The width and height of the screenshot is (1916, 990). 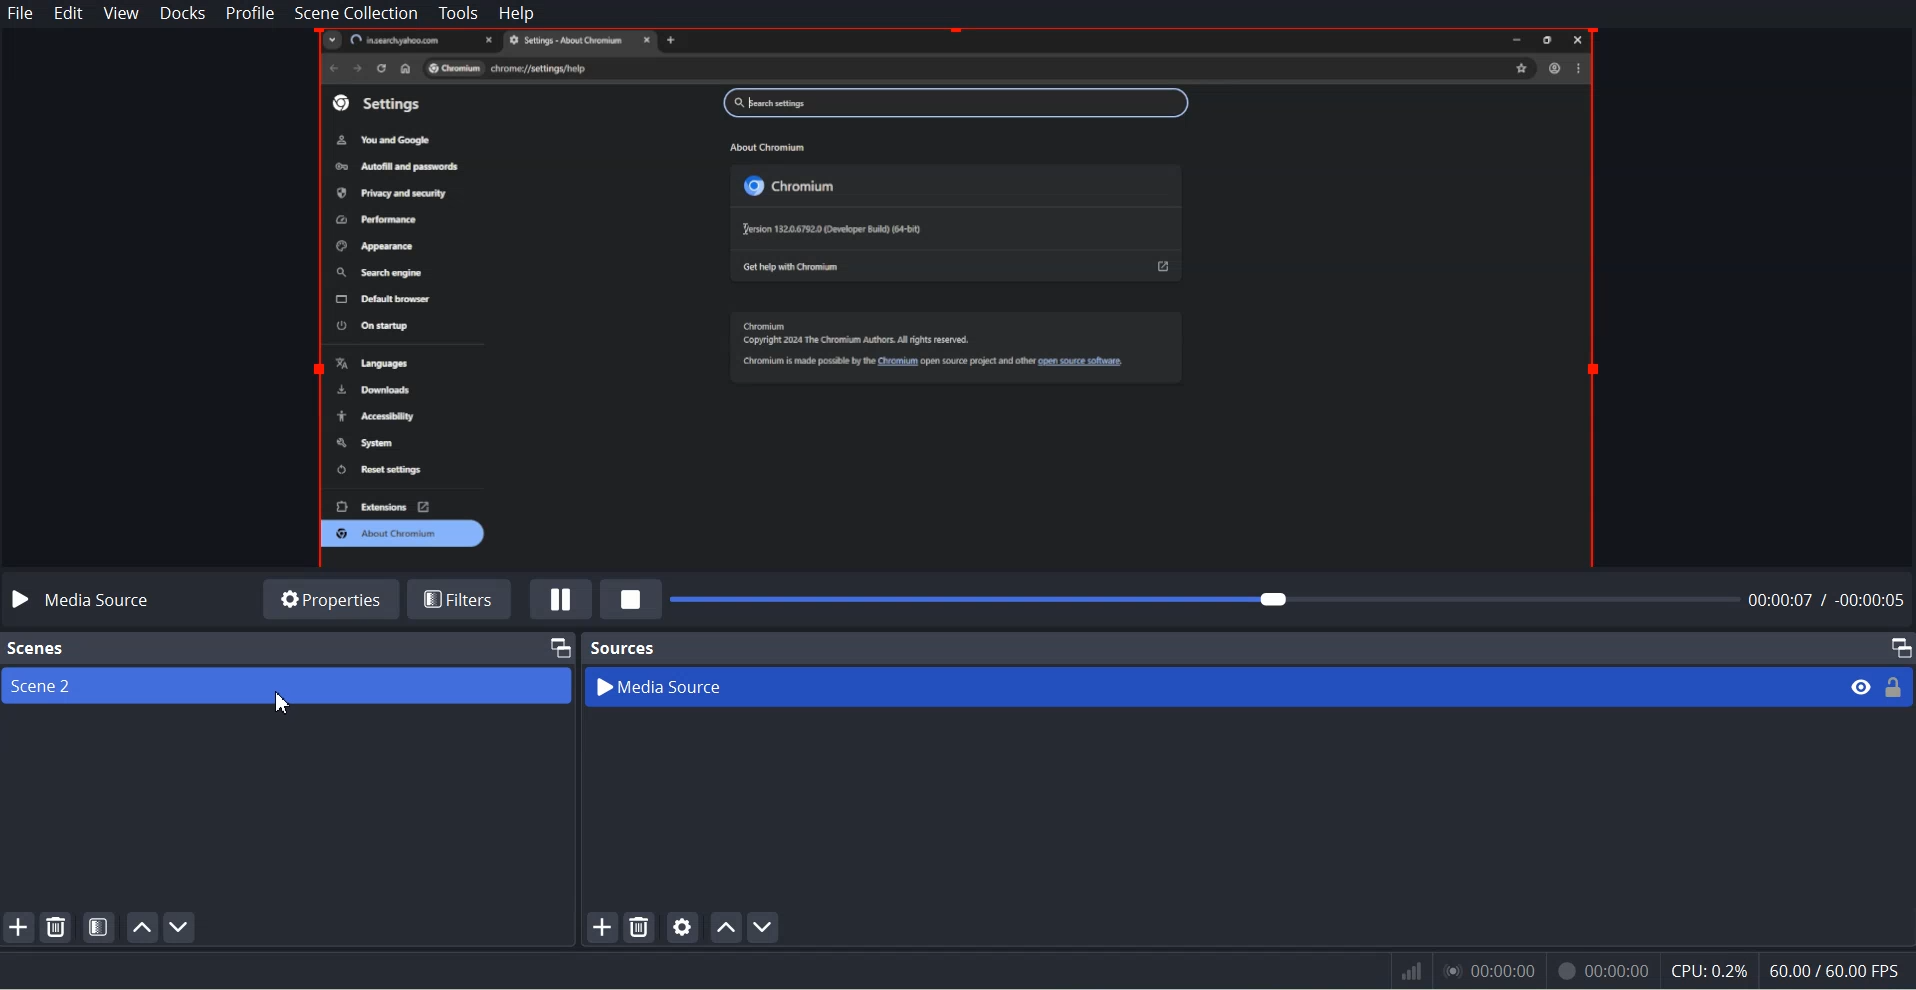 What do you see at coordinates (640, 927) in the screenshot?
I see `Remove Selected Source` at bounding box center [640, 927].